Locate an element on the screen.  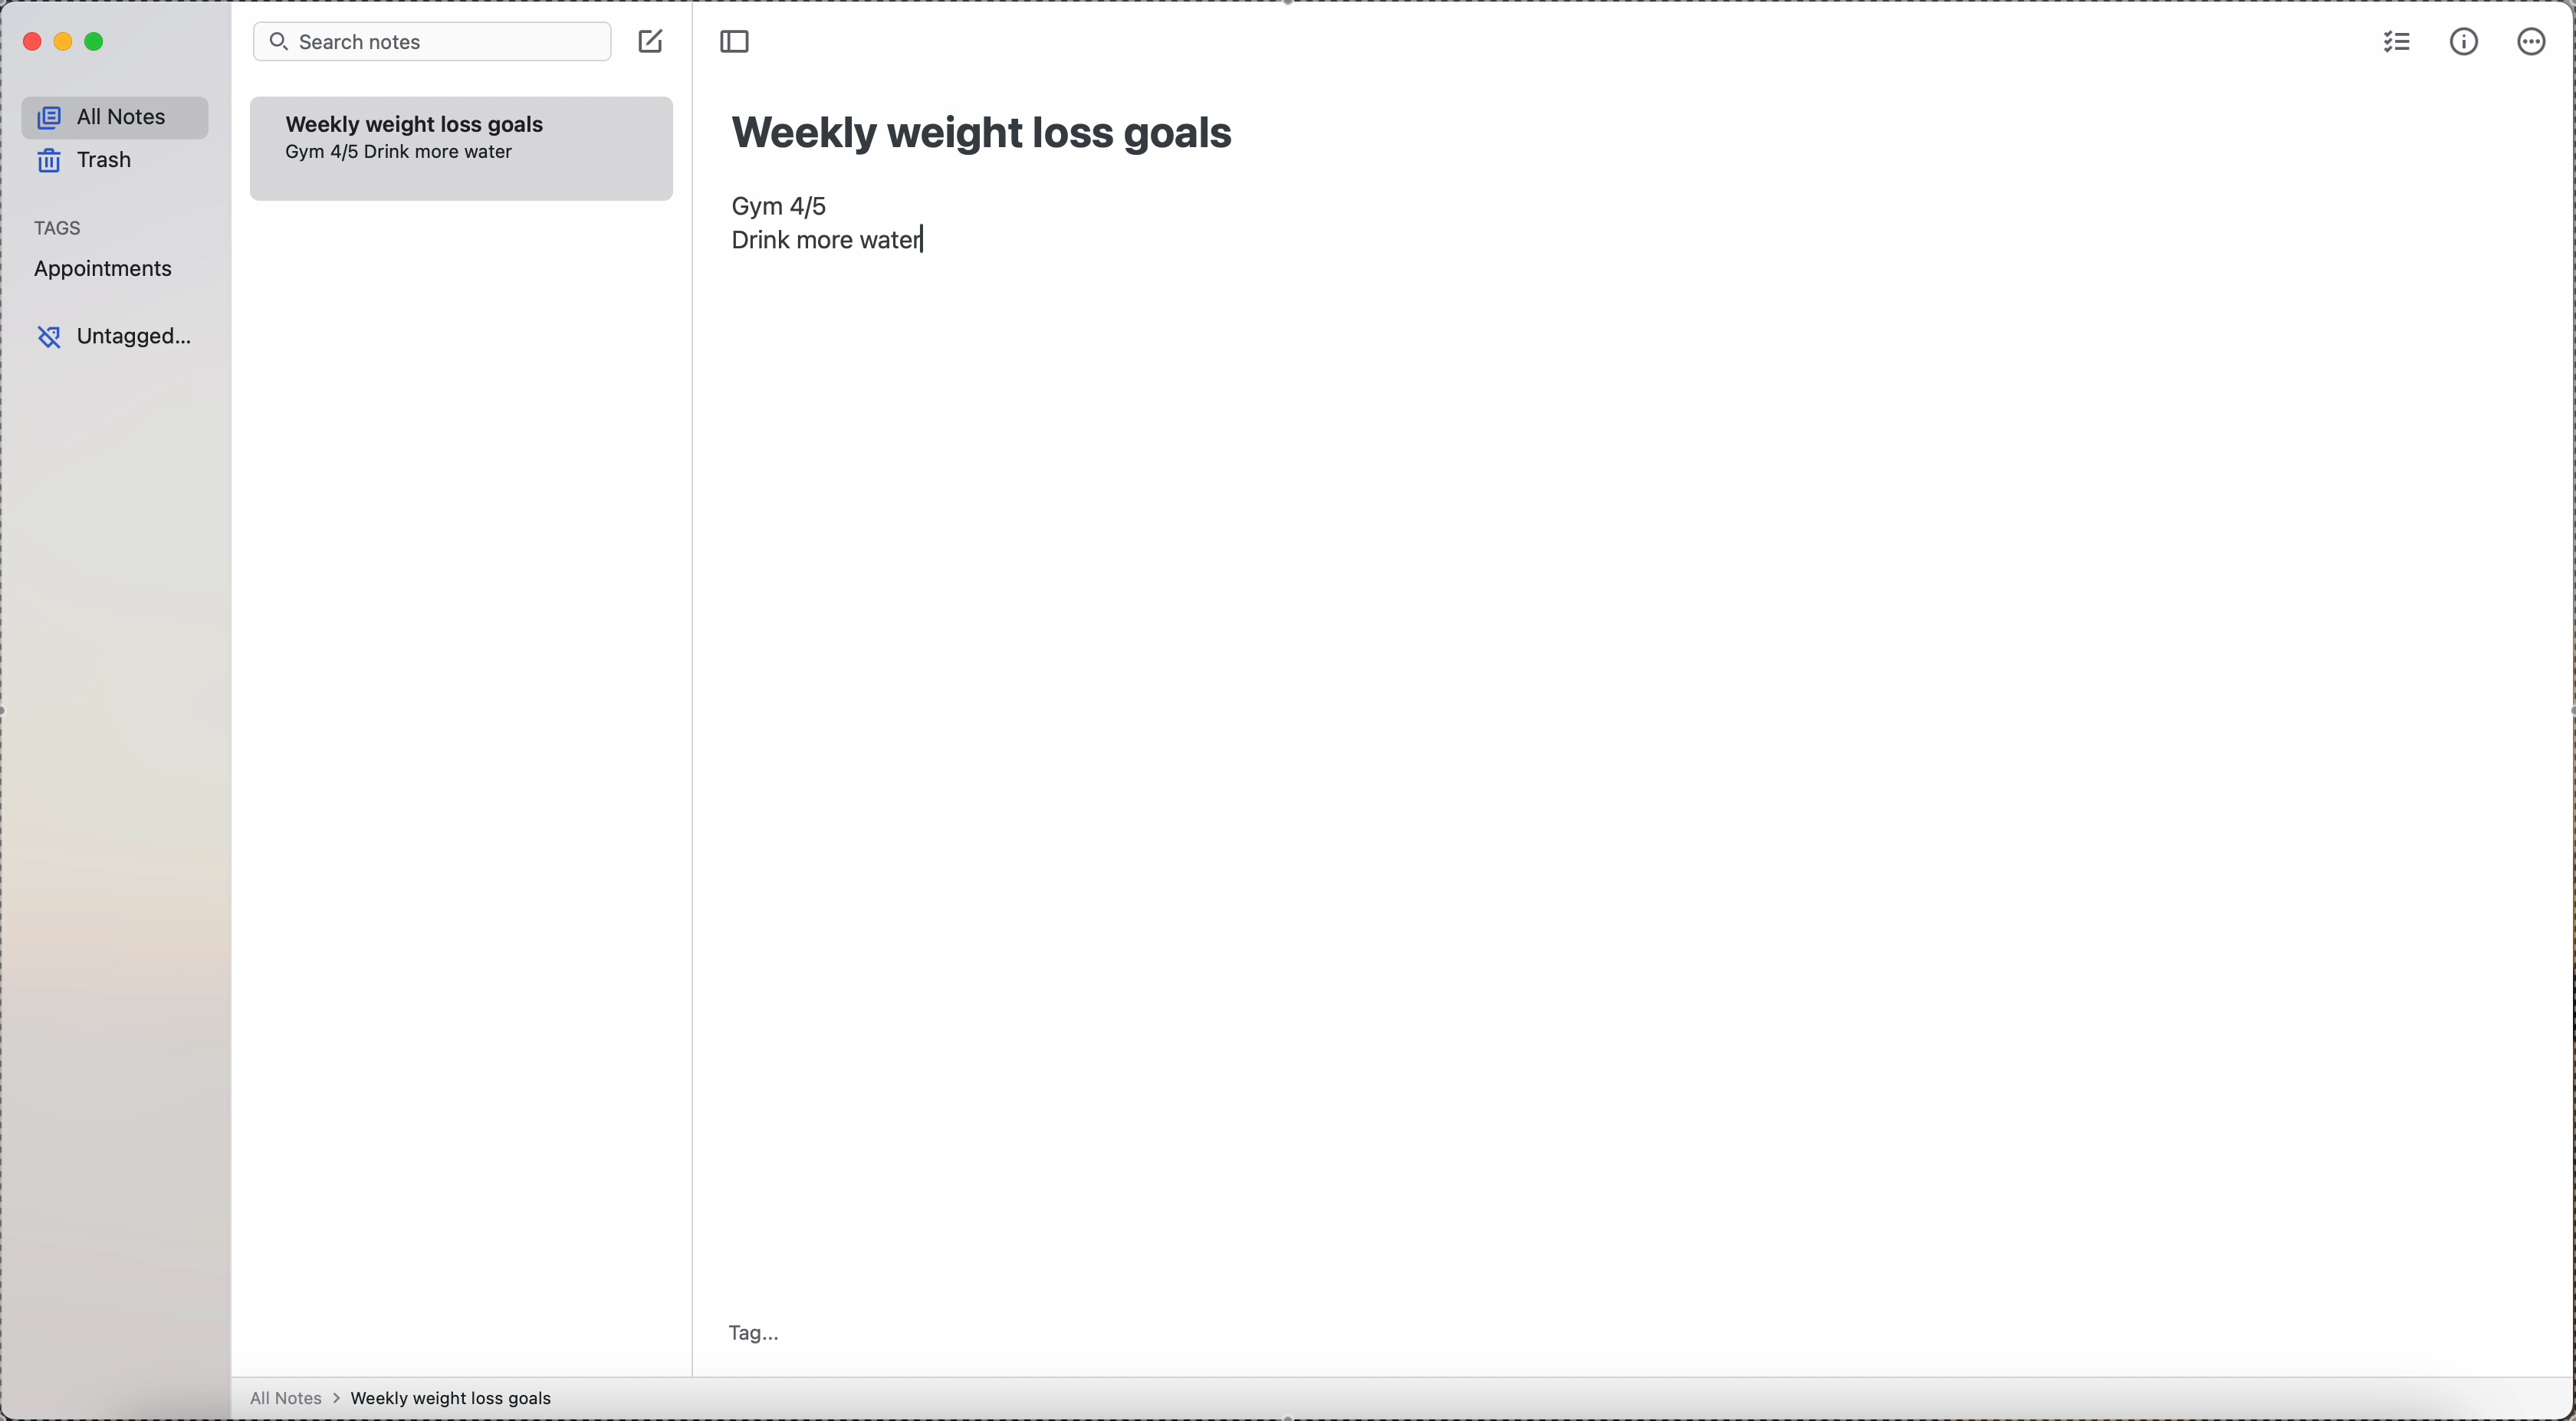
trash is located at coordinates (85, 160).